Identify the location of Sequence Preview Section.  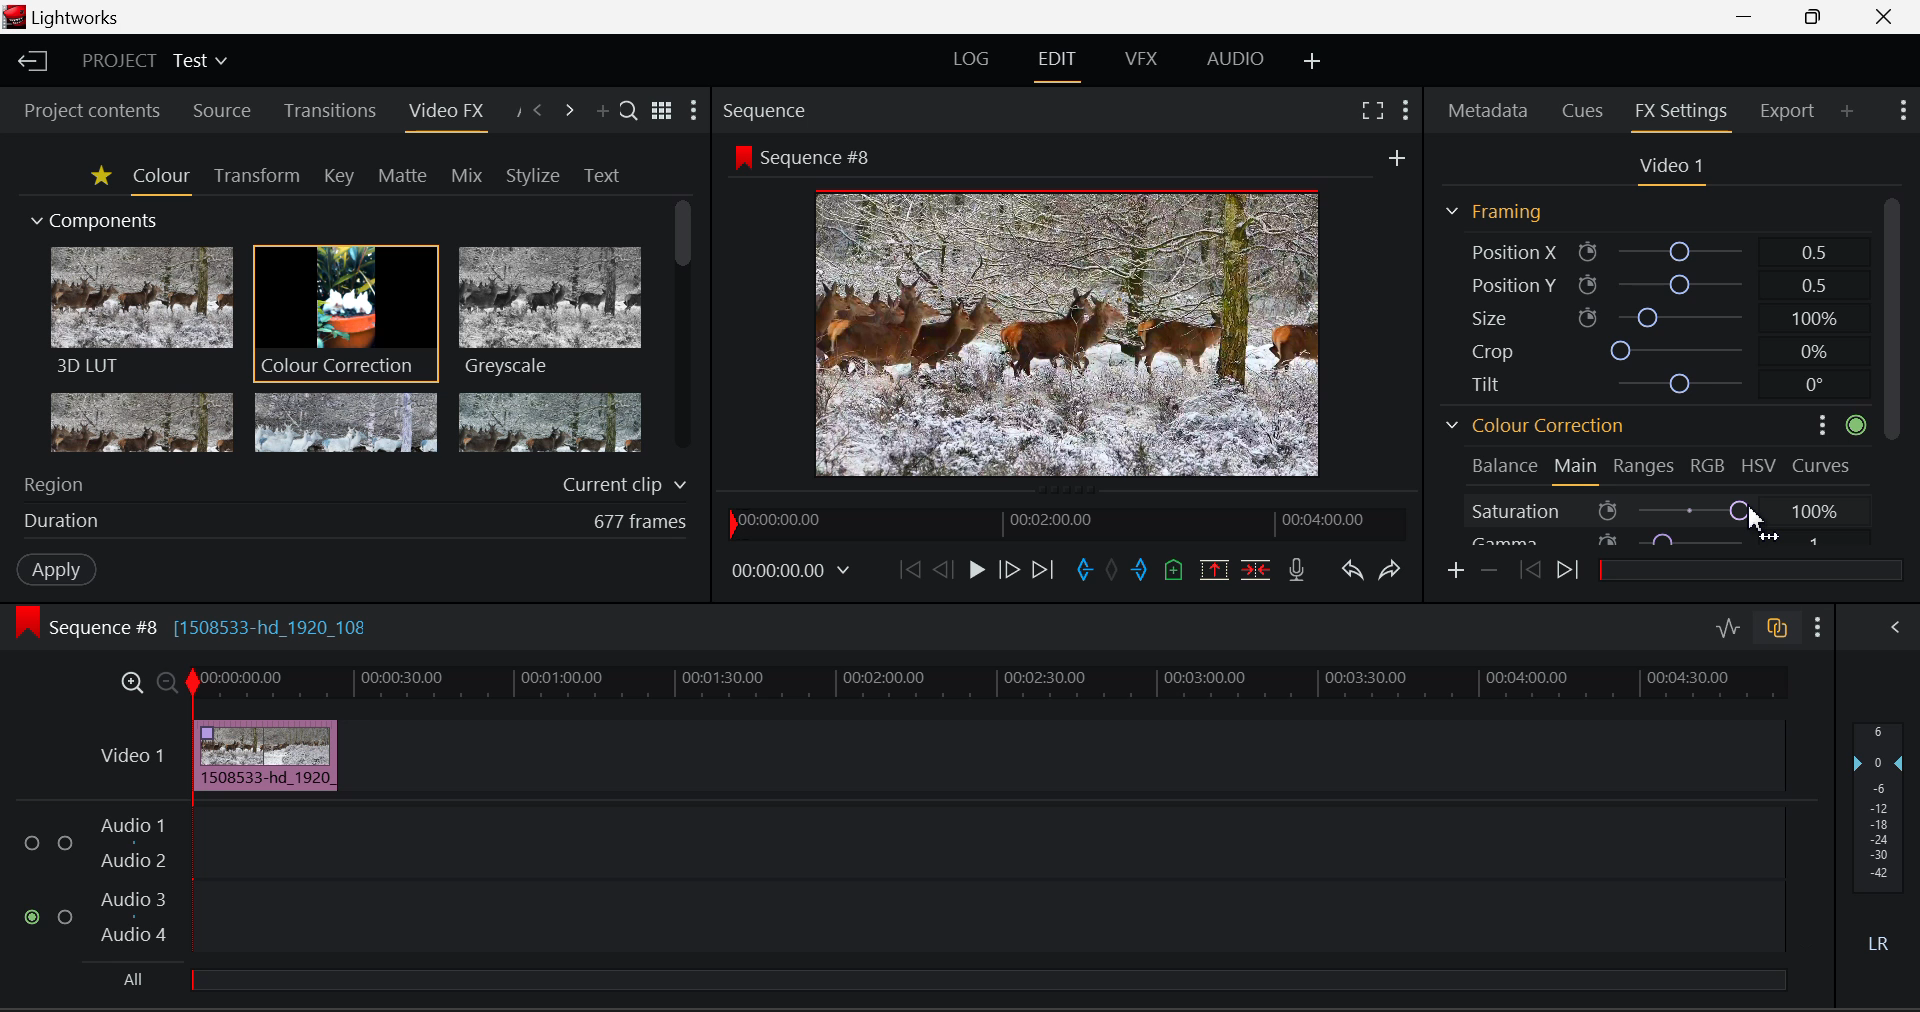
(769, 112).